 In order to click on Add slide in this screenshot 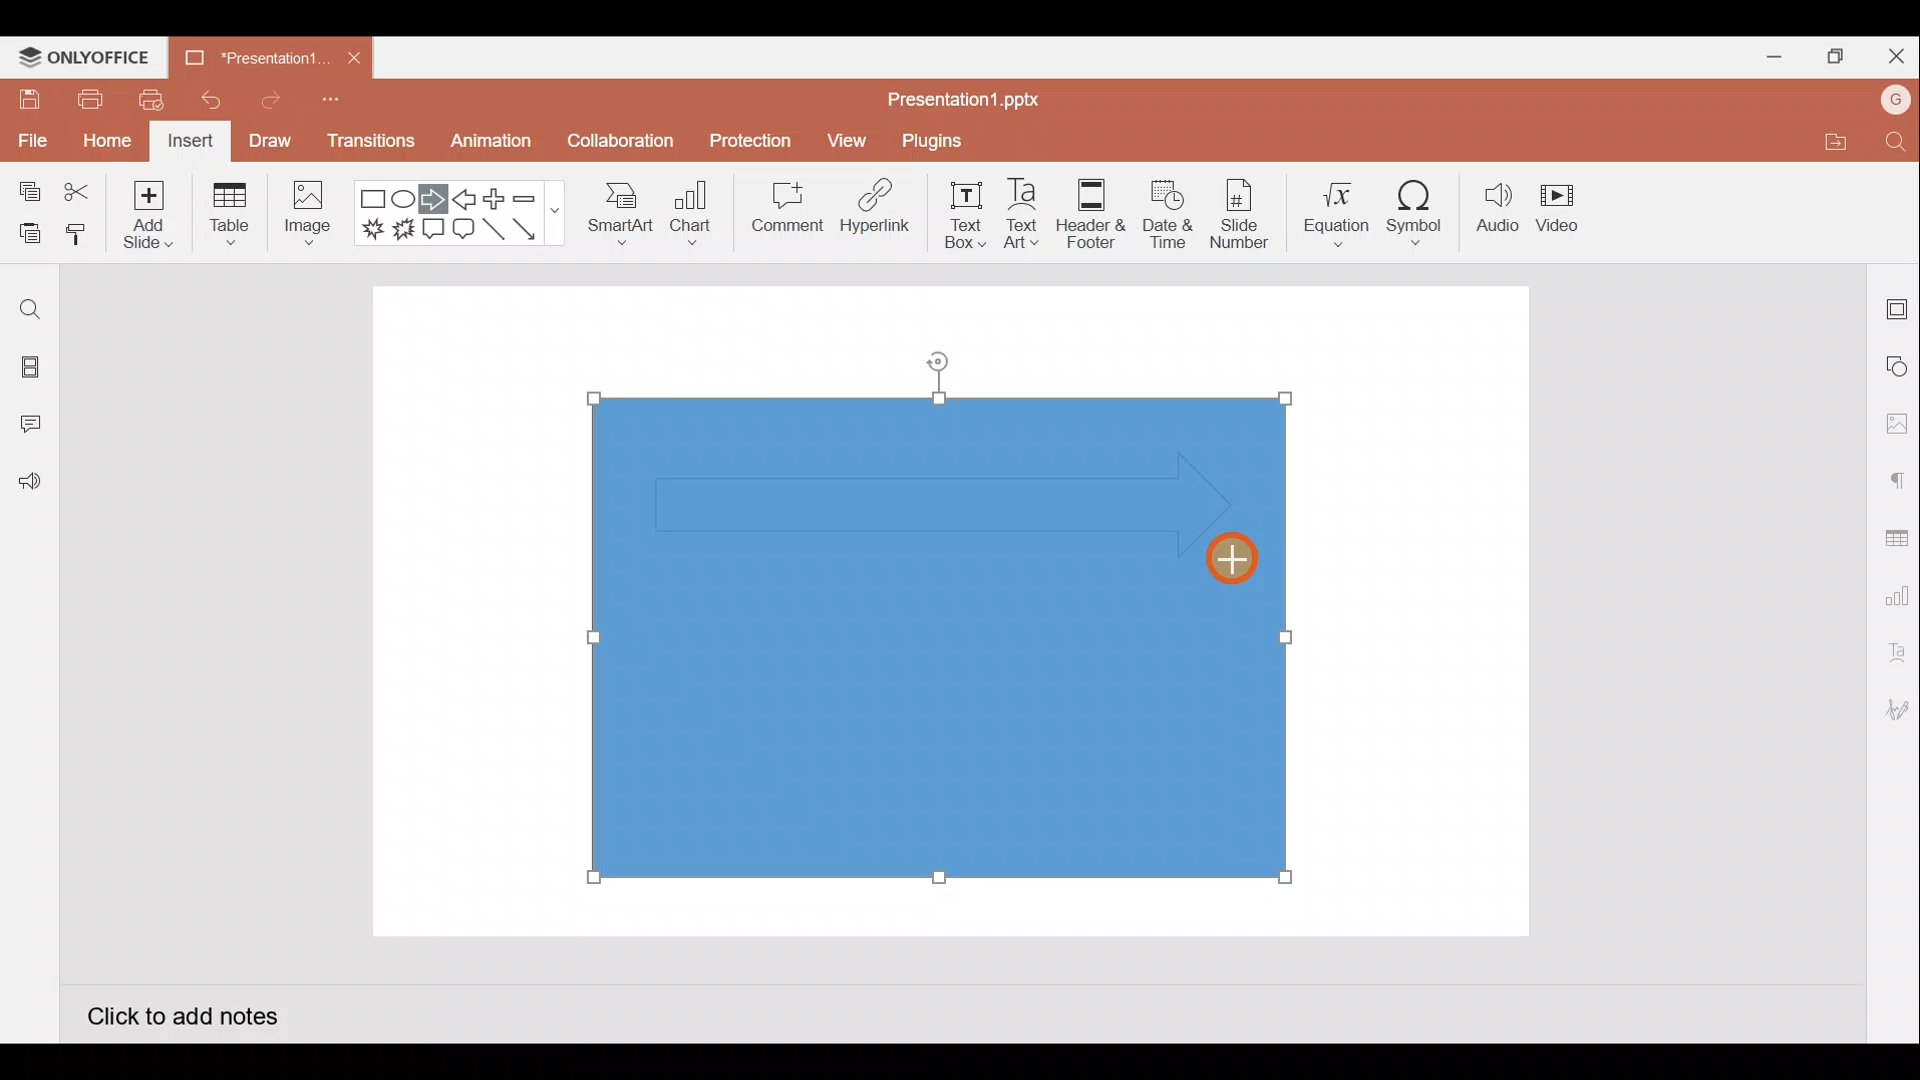, I will do `click(145, 210)`.